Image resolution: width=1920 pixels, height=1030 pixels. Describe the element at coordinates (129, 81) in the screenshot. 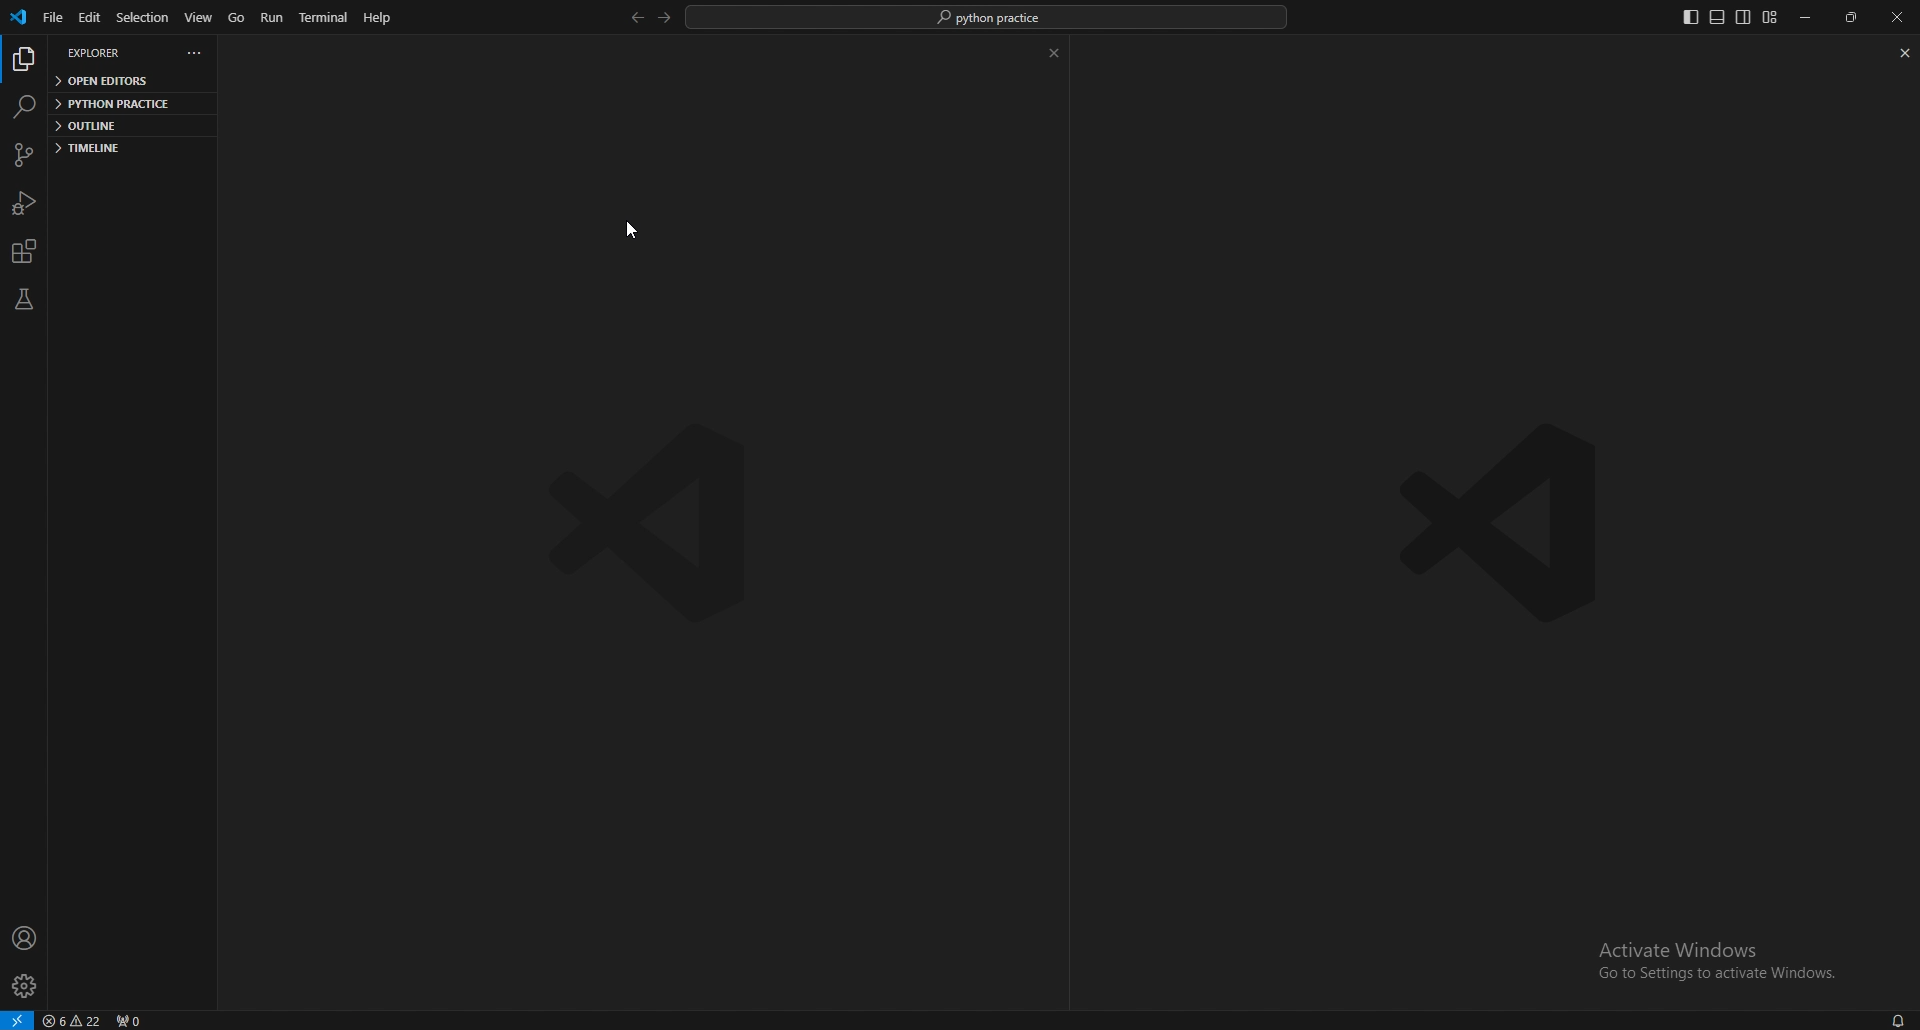

I see `open editors` at that location.